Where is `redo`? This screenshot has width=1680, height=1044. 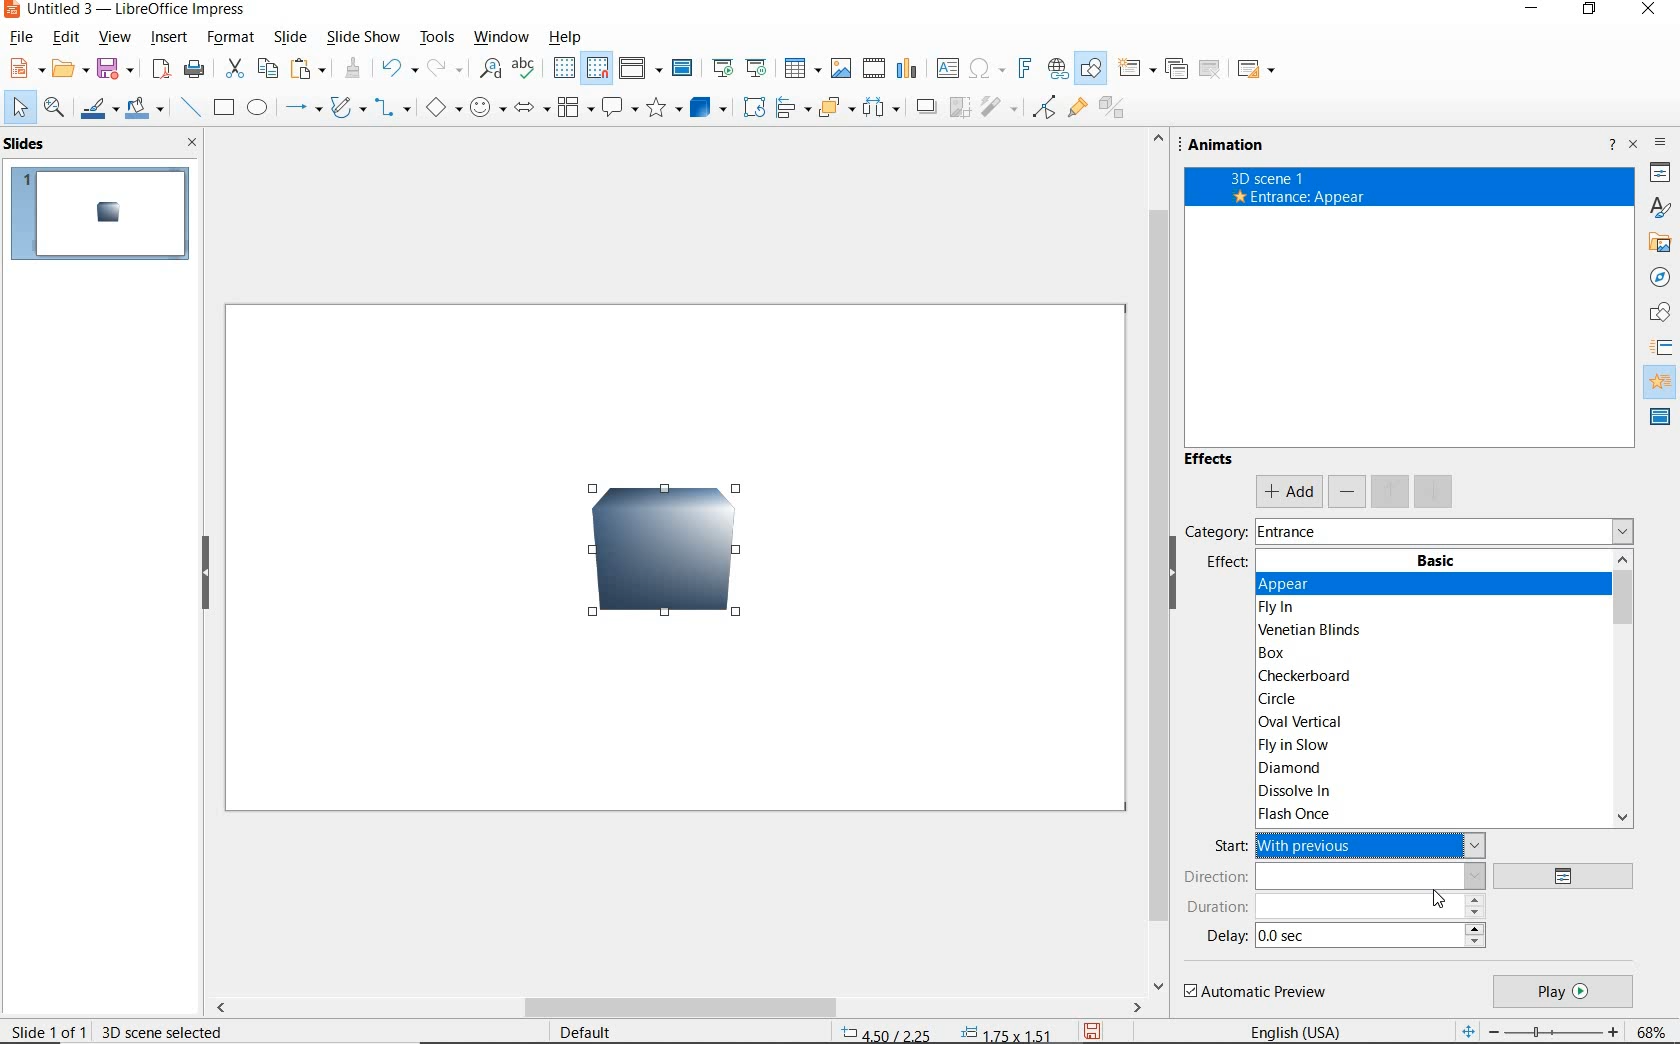
redo is located at coordinates (443, 69).